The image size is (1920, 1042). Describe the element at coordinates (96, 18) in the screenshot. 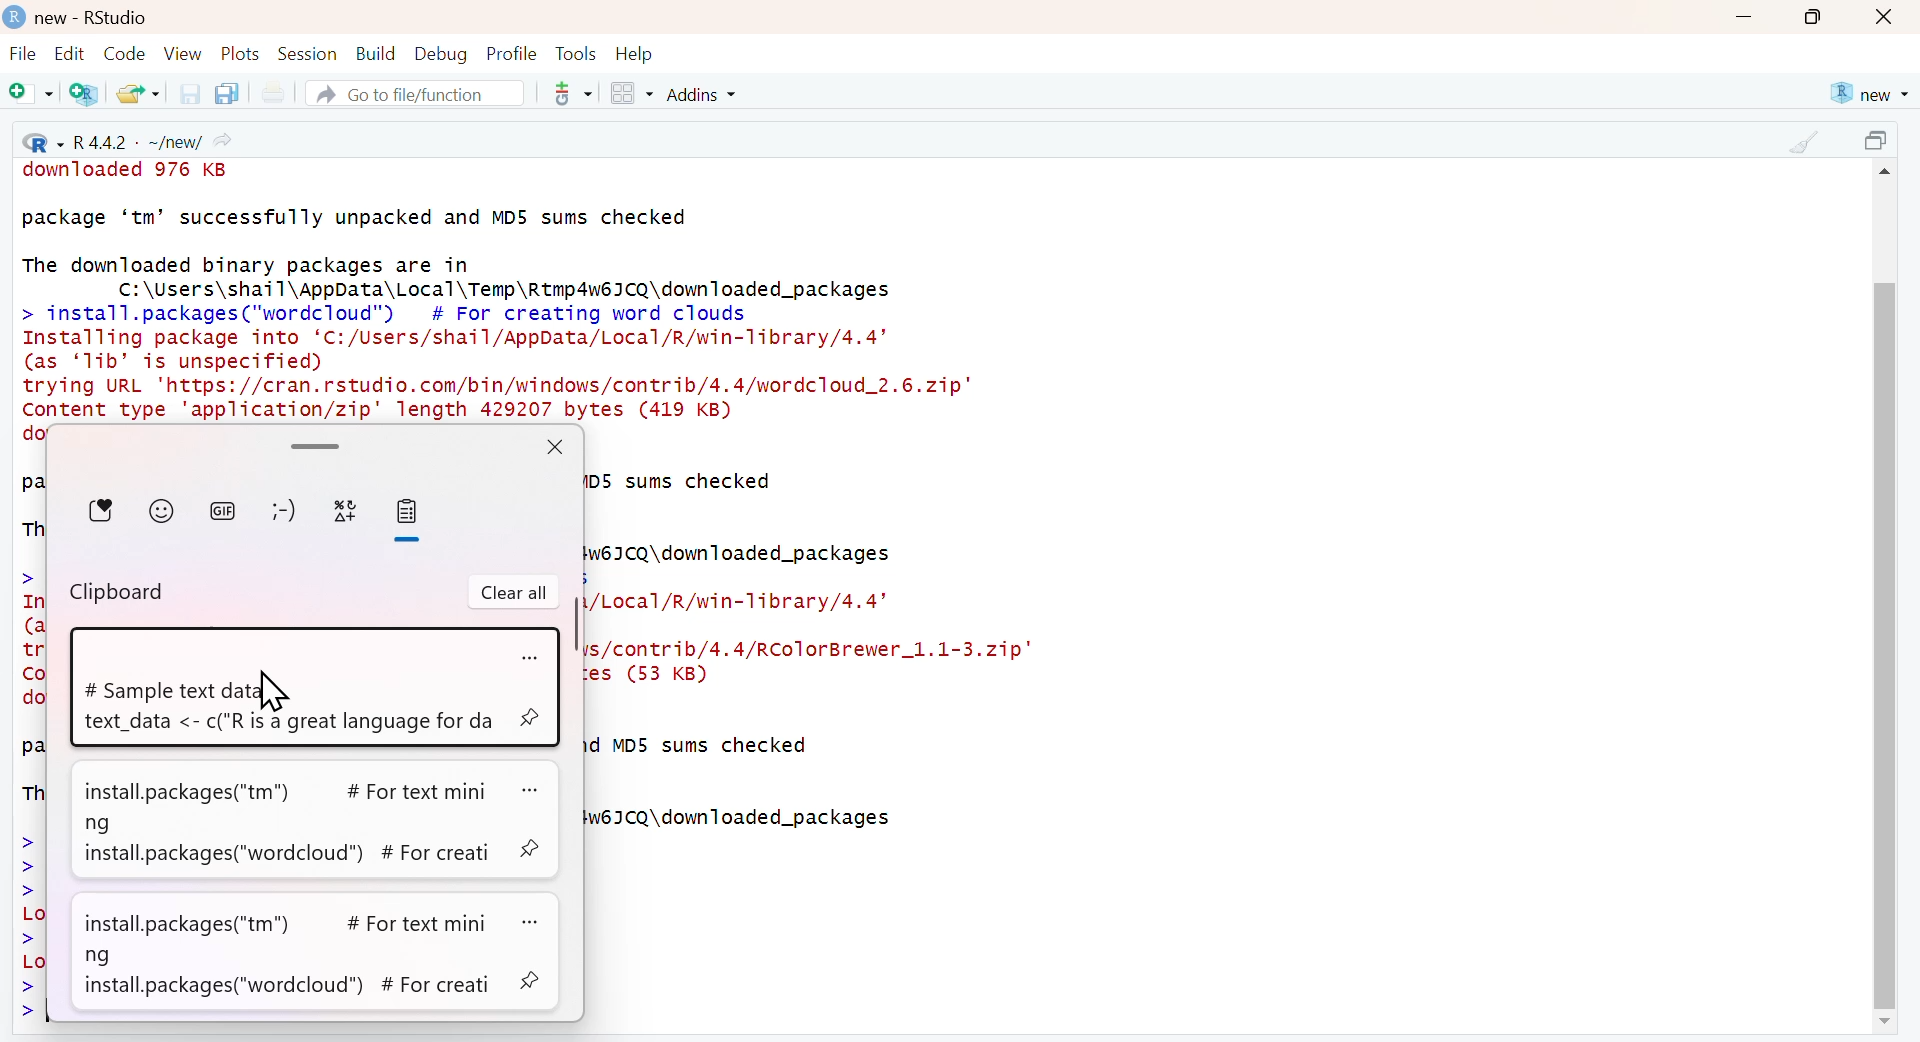

I see `new - RStudio` at that location.